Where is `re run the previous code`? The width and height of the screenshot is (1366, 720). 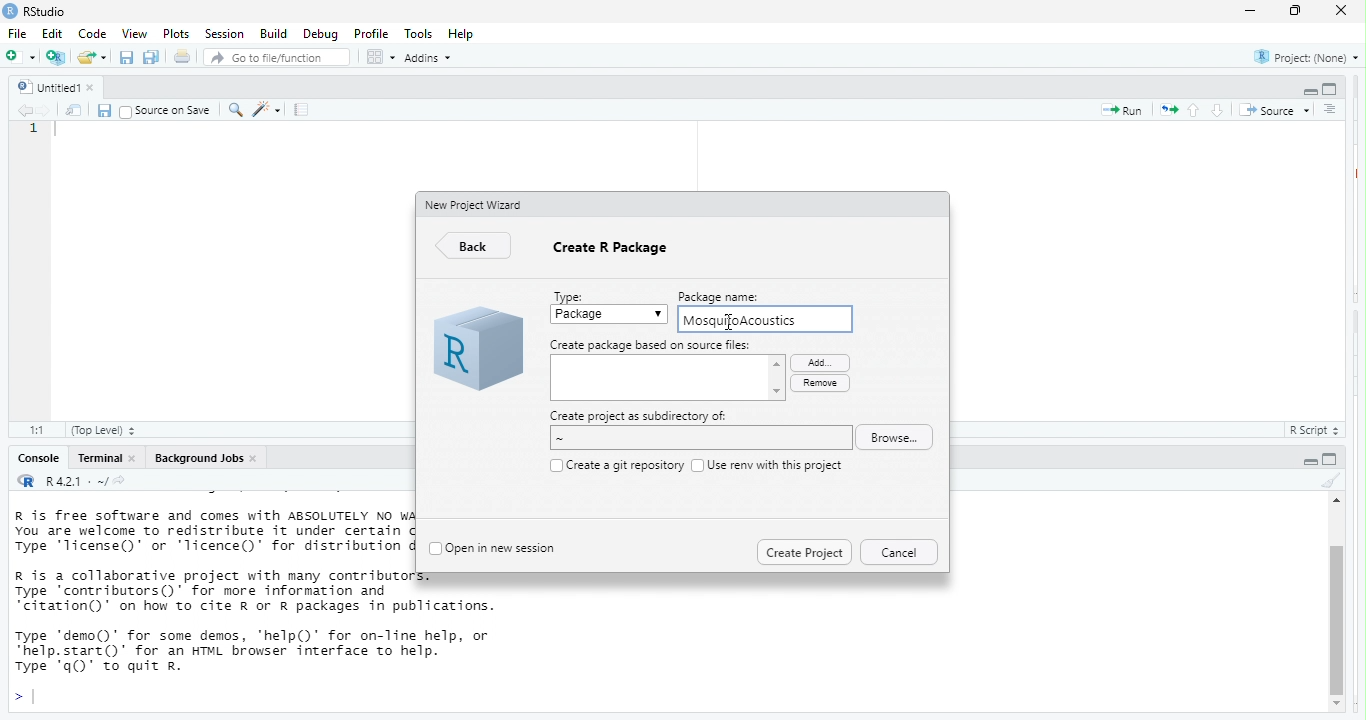 re run the previous code is located at coordinates (1167, 111).